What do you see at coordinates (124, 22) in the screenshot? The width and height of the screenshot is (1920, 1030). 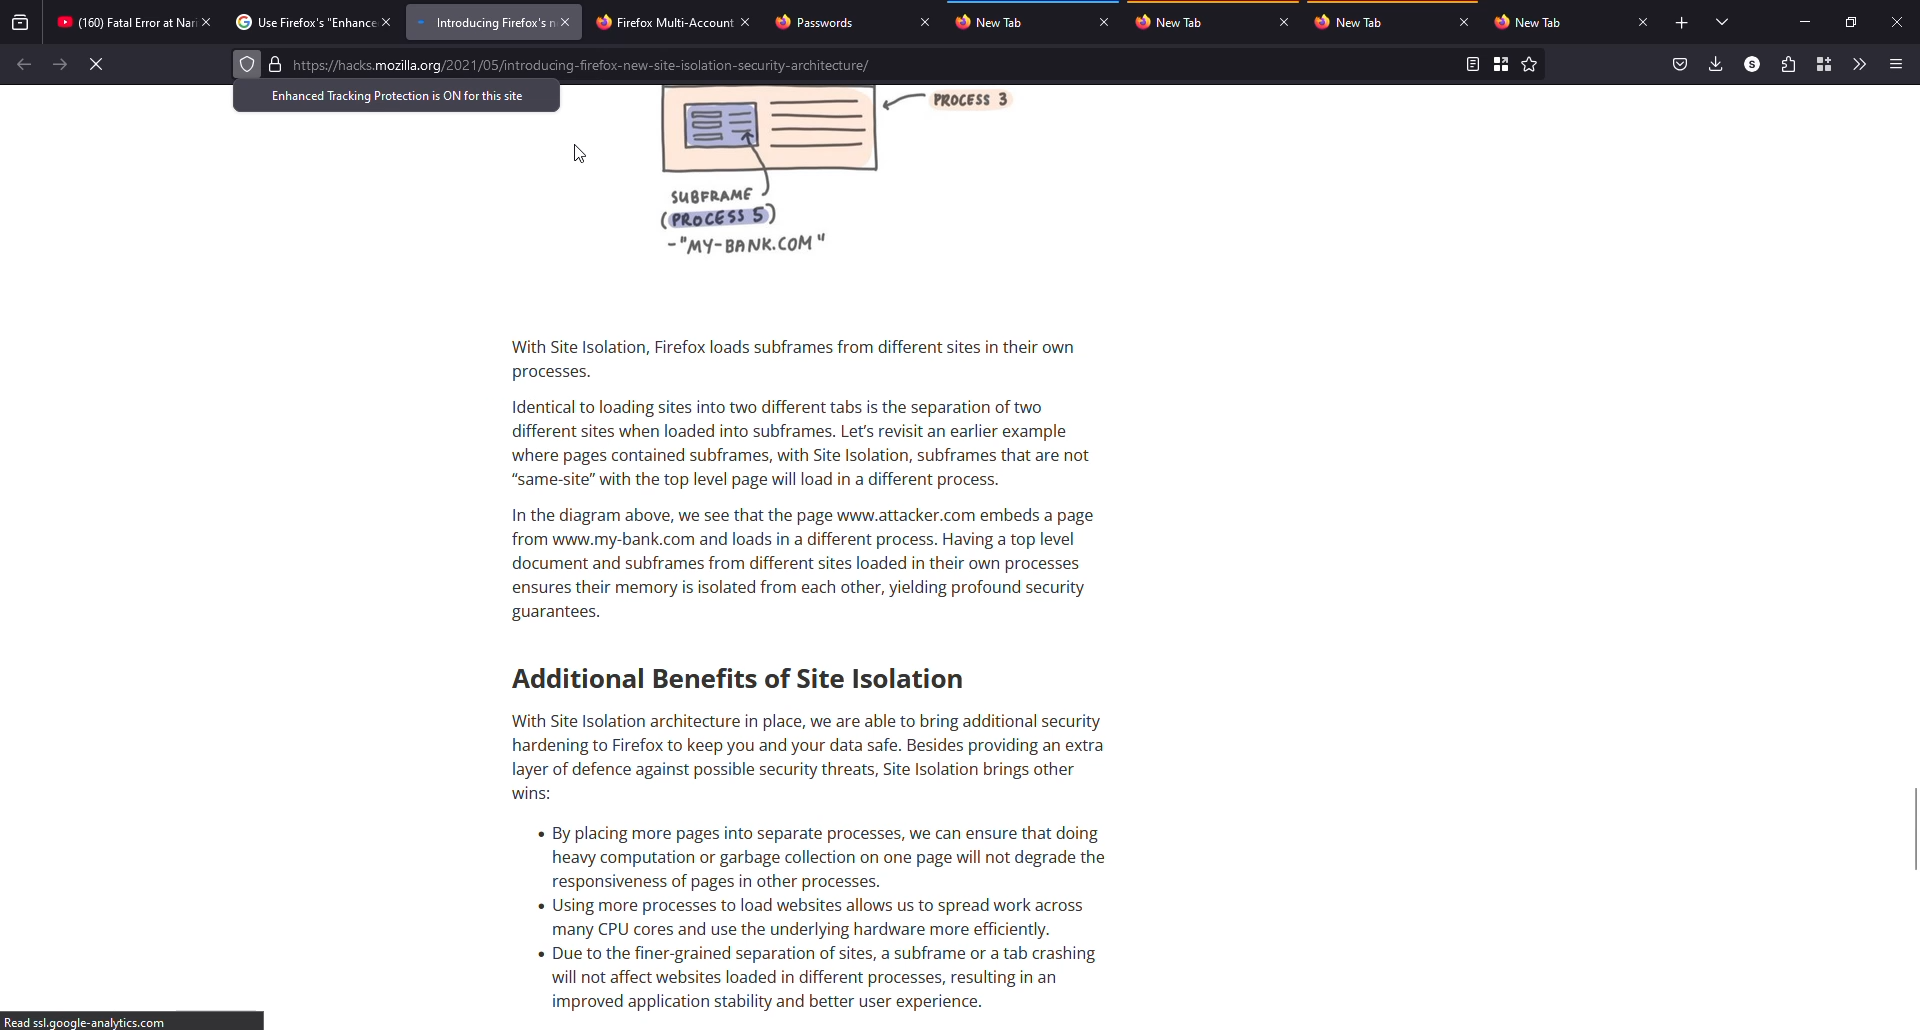 I see `tab` at bounding box center [124, 22].